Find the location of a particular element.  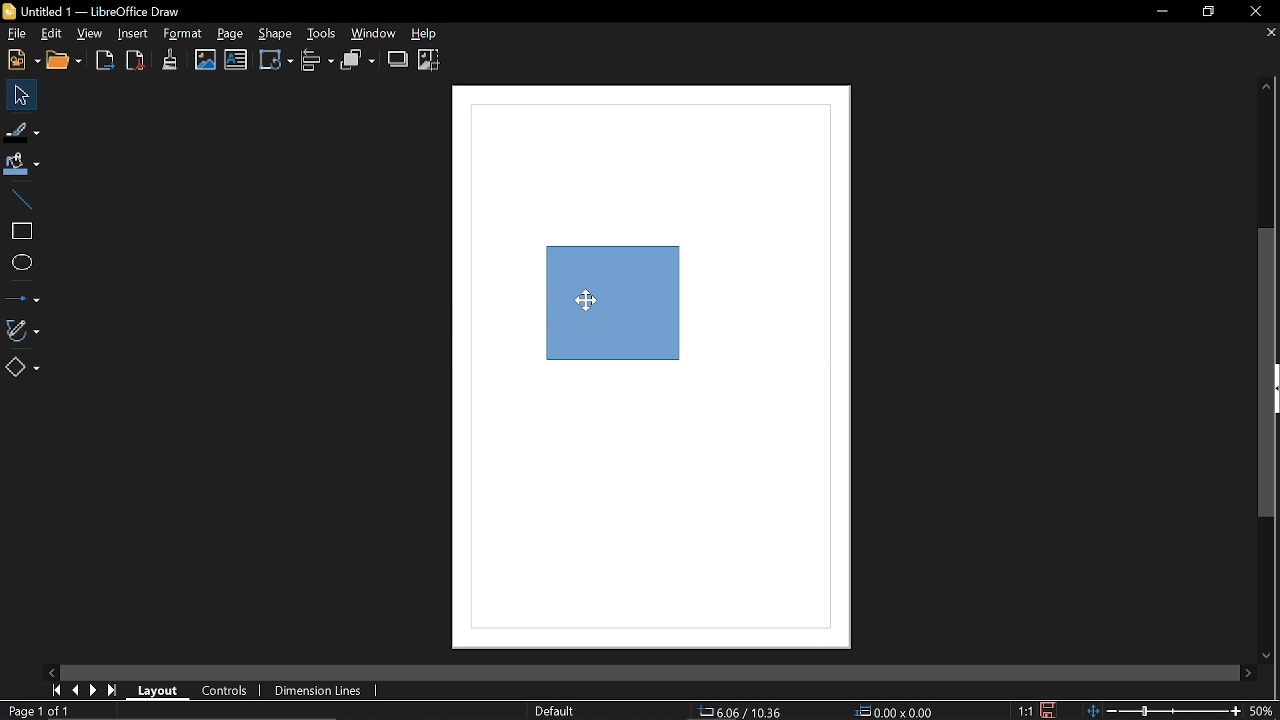

Basic shapes is located at coordinates (24, 367).